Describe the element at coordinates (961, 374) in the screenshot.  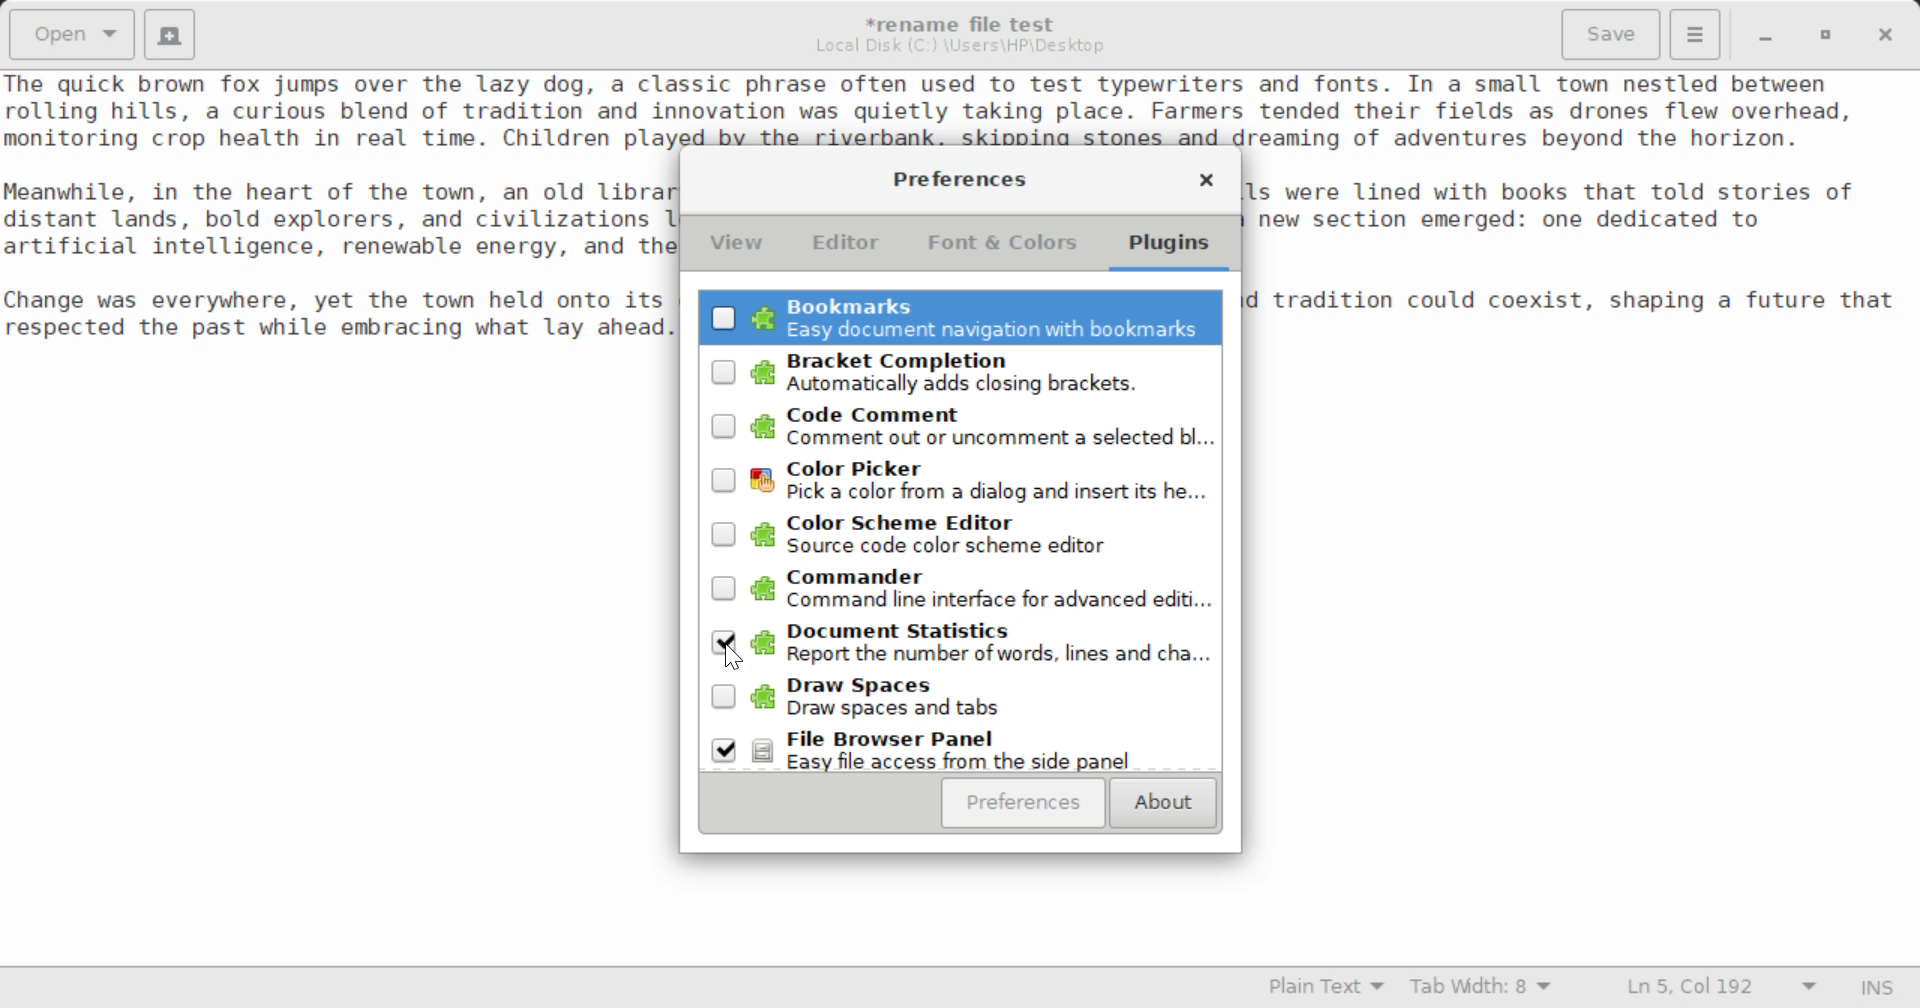
I see `Unselected Bracket Completion Plugin ` at that location.